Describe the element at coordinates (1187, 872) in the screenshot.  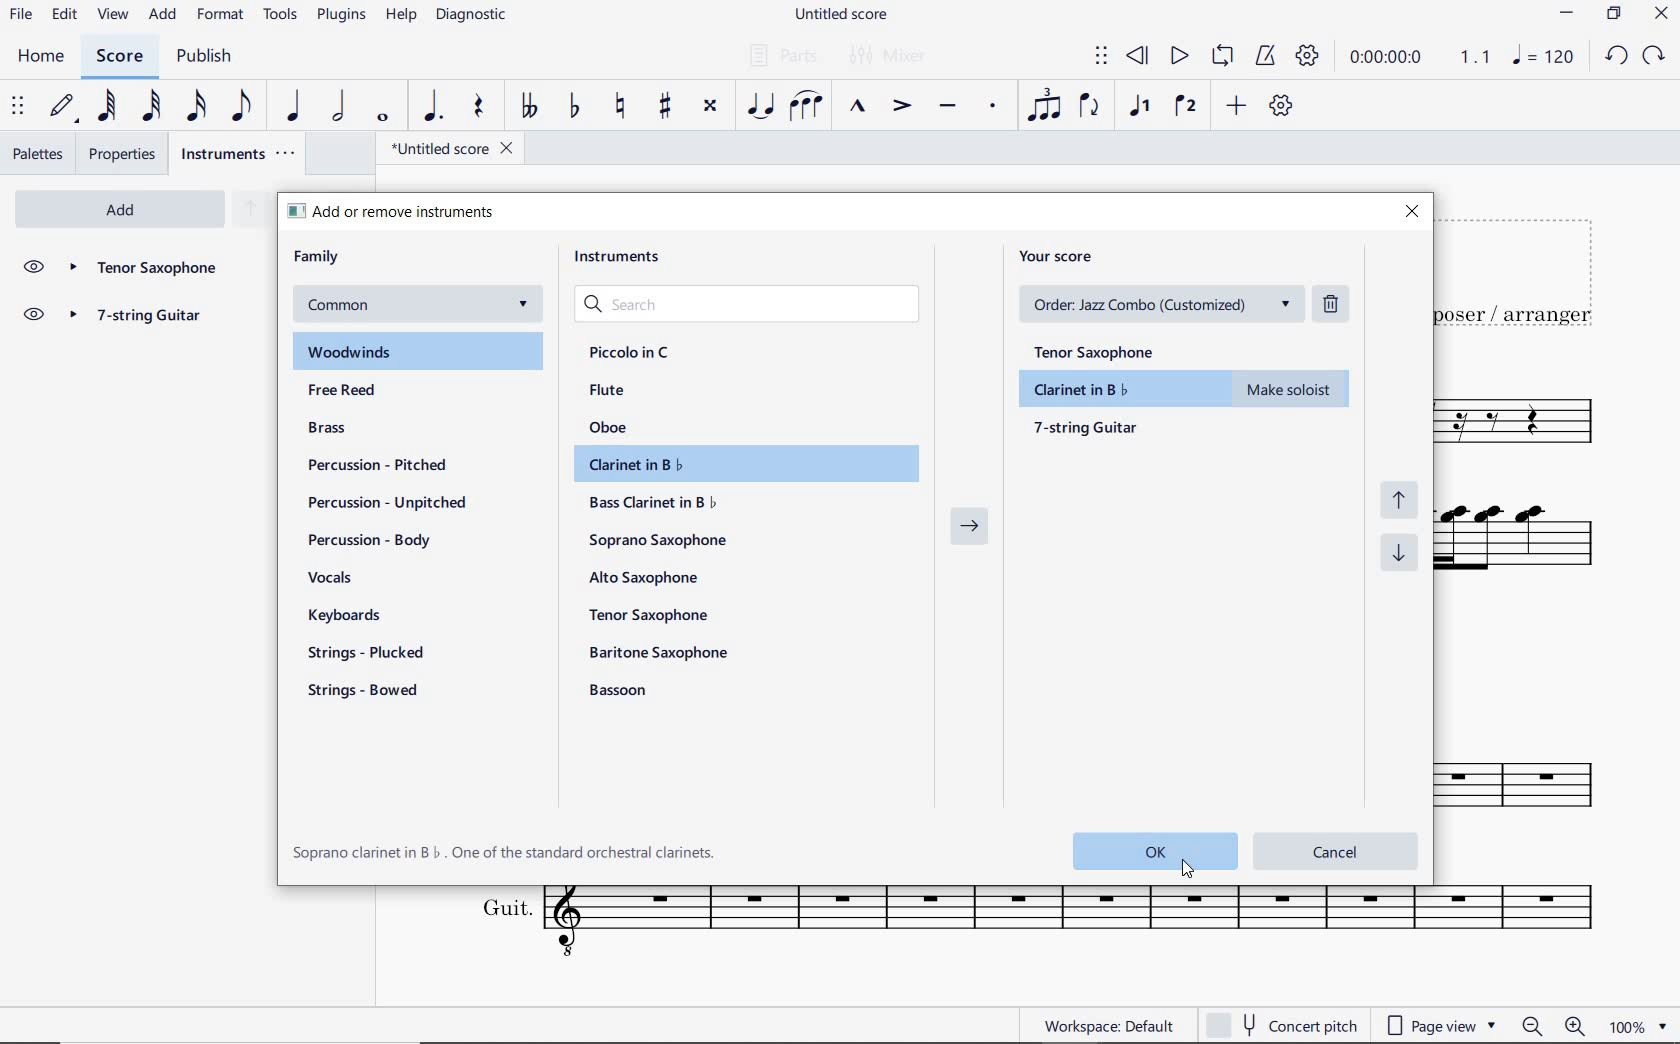
I see `cursor` at that location.